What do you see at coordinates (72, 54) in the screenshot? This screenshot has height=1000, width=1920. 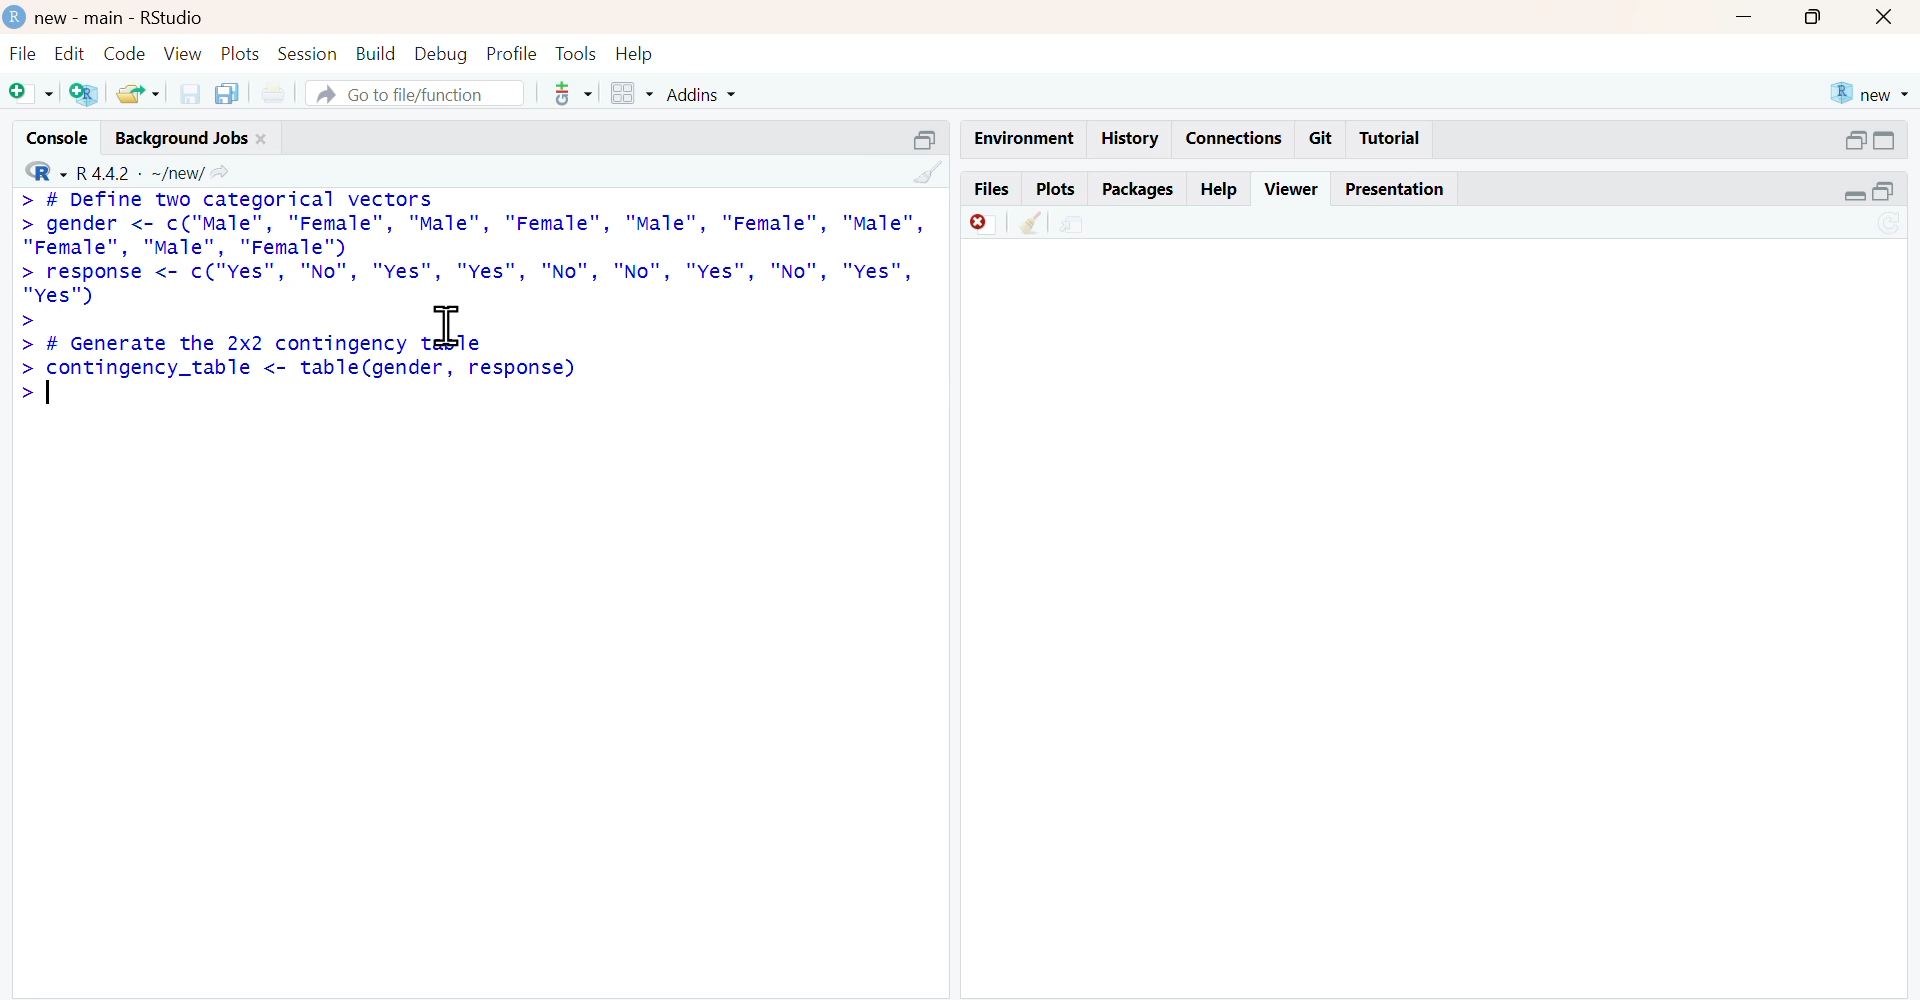 I see `edit` at bounding box center [72, 54].